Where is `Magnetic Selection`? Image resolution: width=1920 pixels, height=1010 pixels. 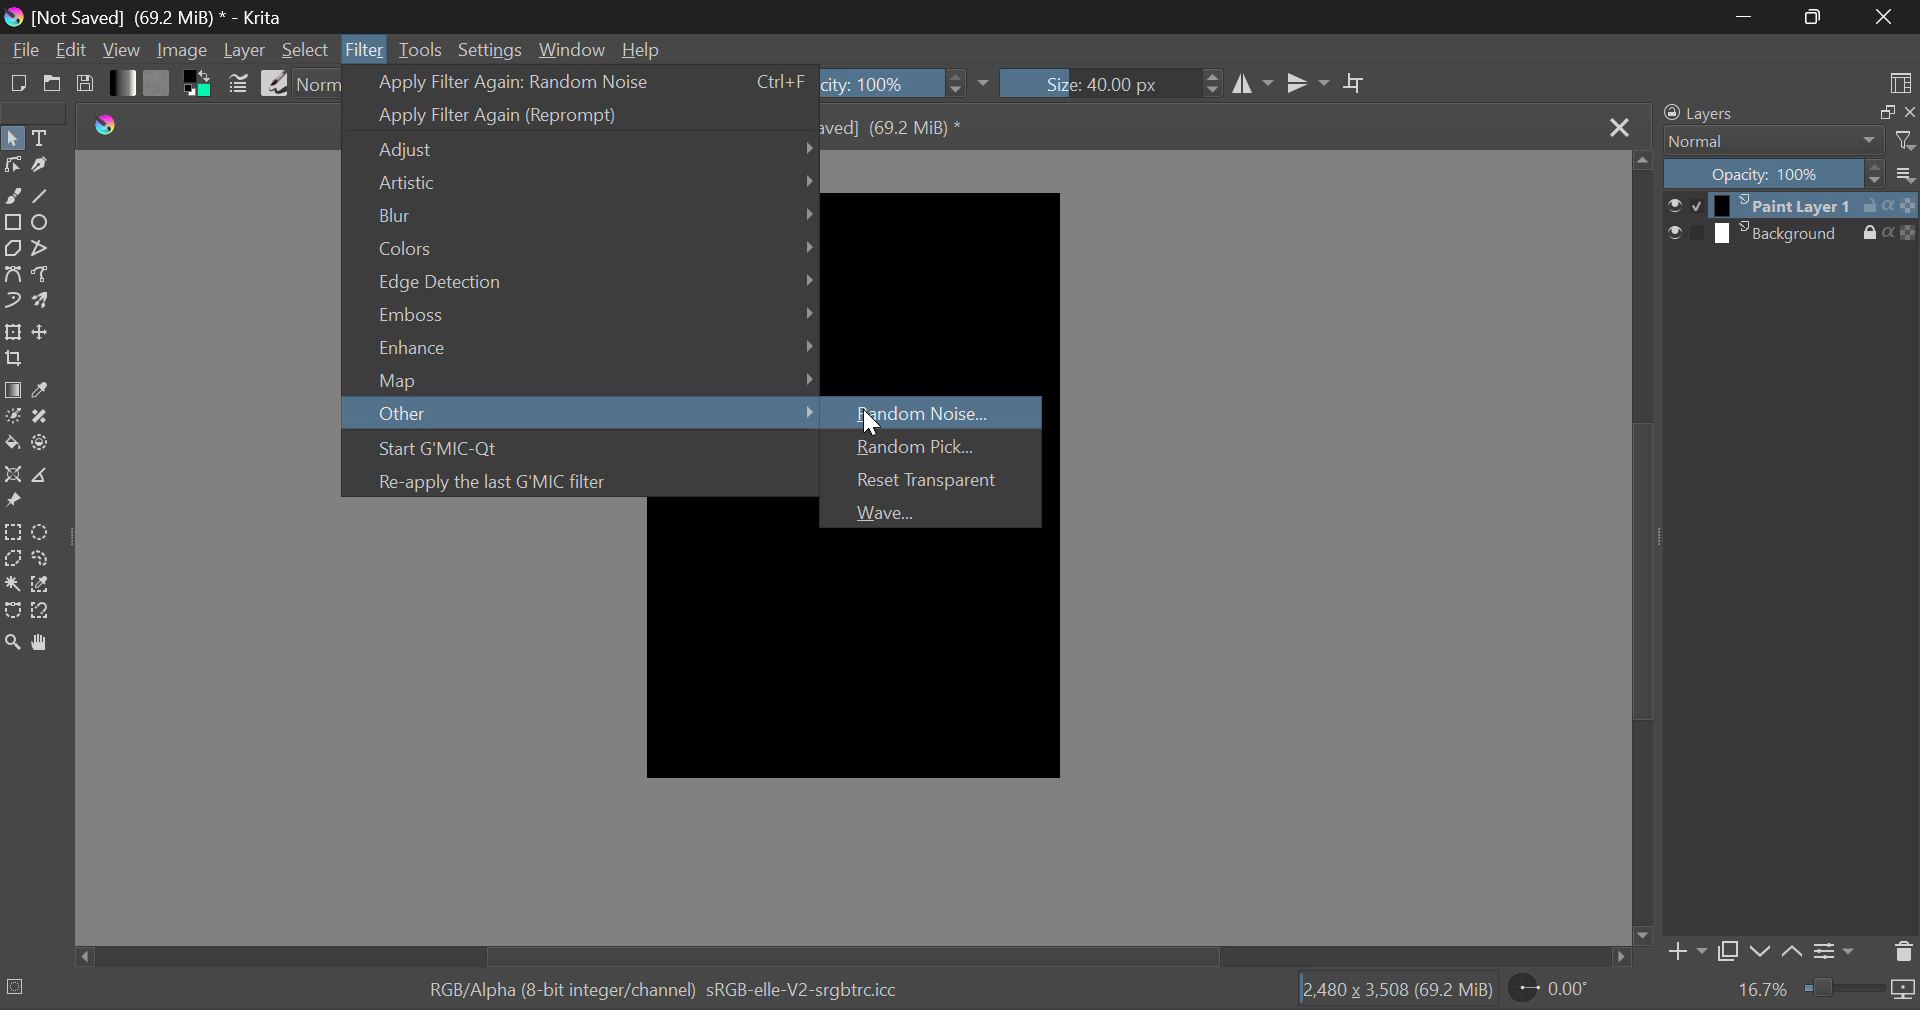 Magnetic Selection is located at coordinates (46, 611).